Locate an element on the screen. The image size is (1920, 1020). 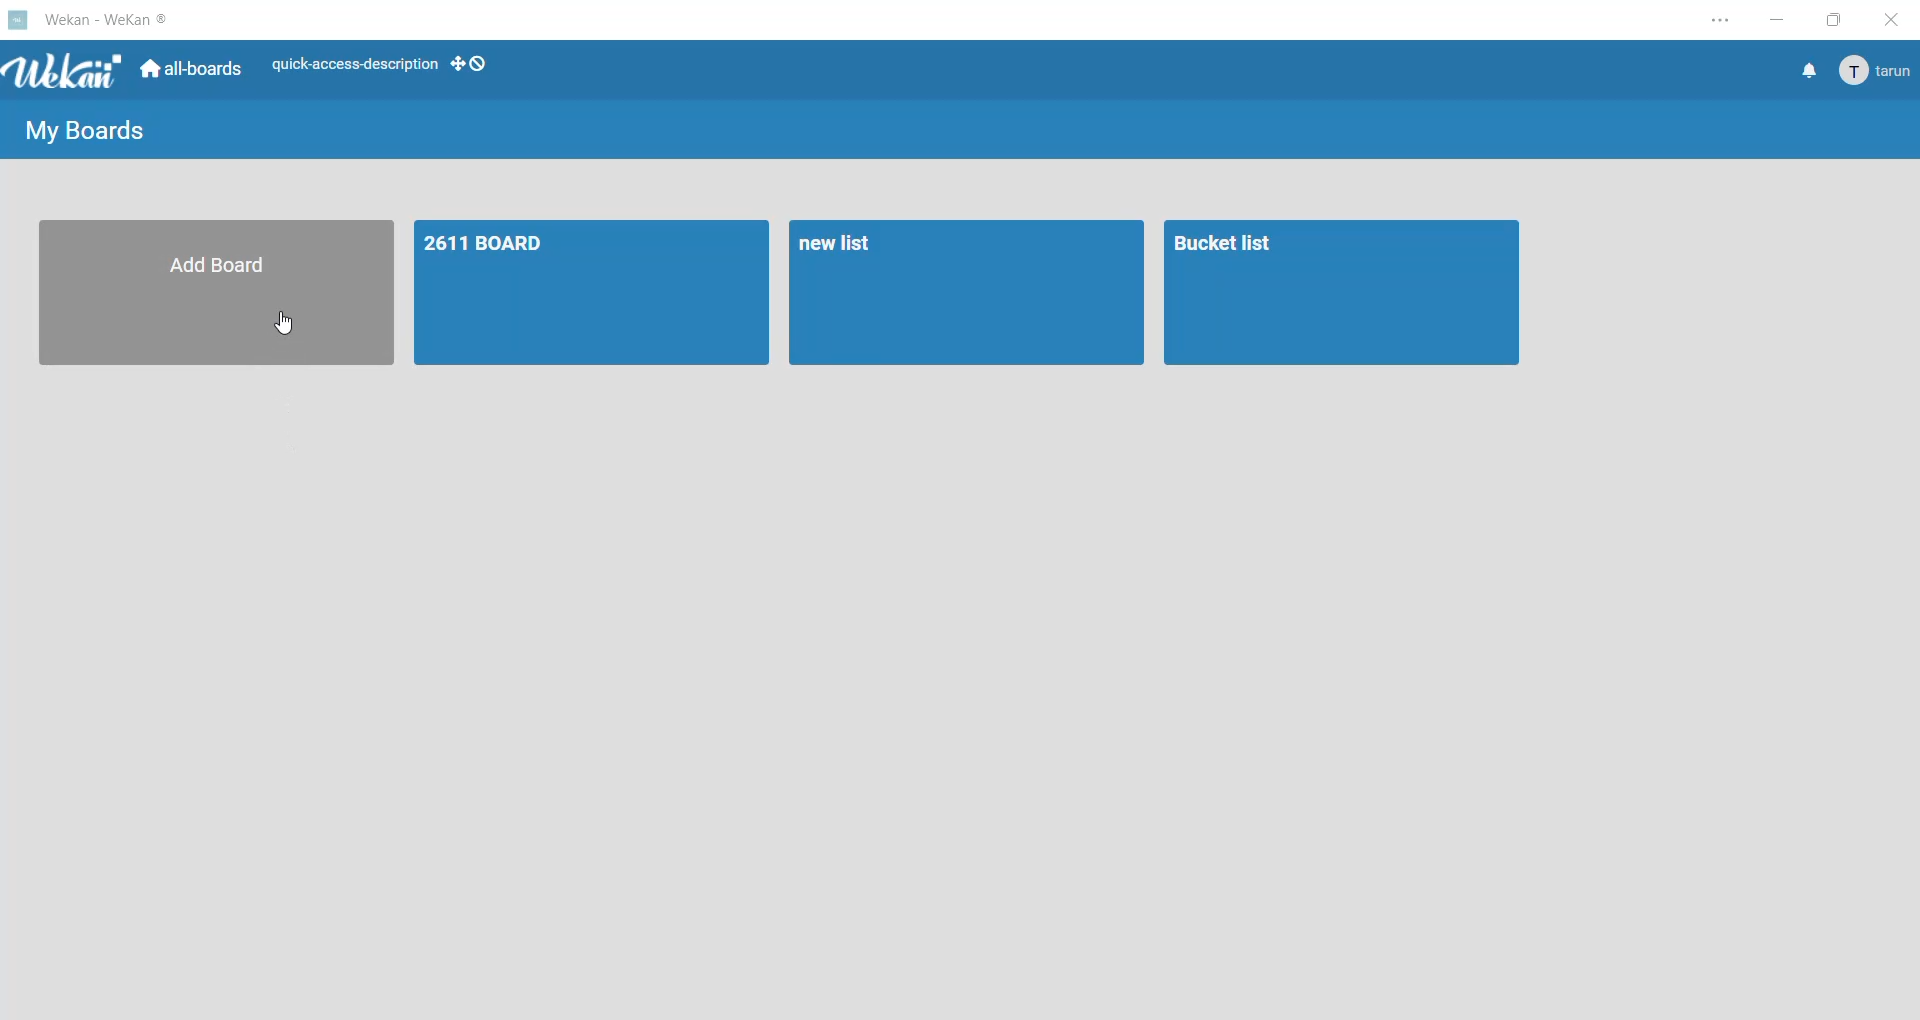
settings is located at coordinates (1720, 18).